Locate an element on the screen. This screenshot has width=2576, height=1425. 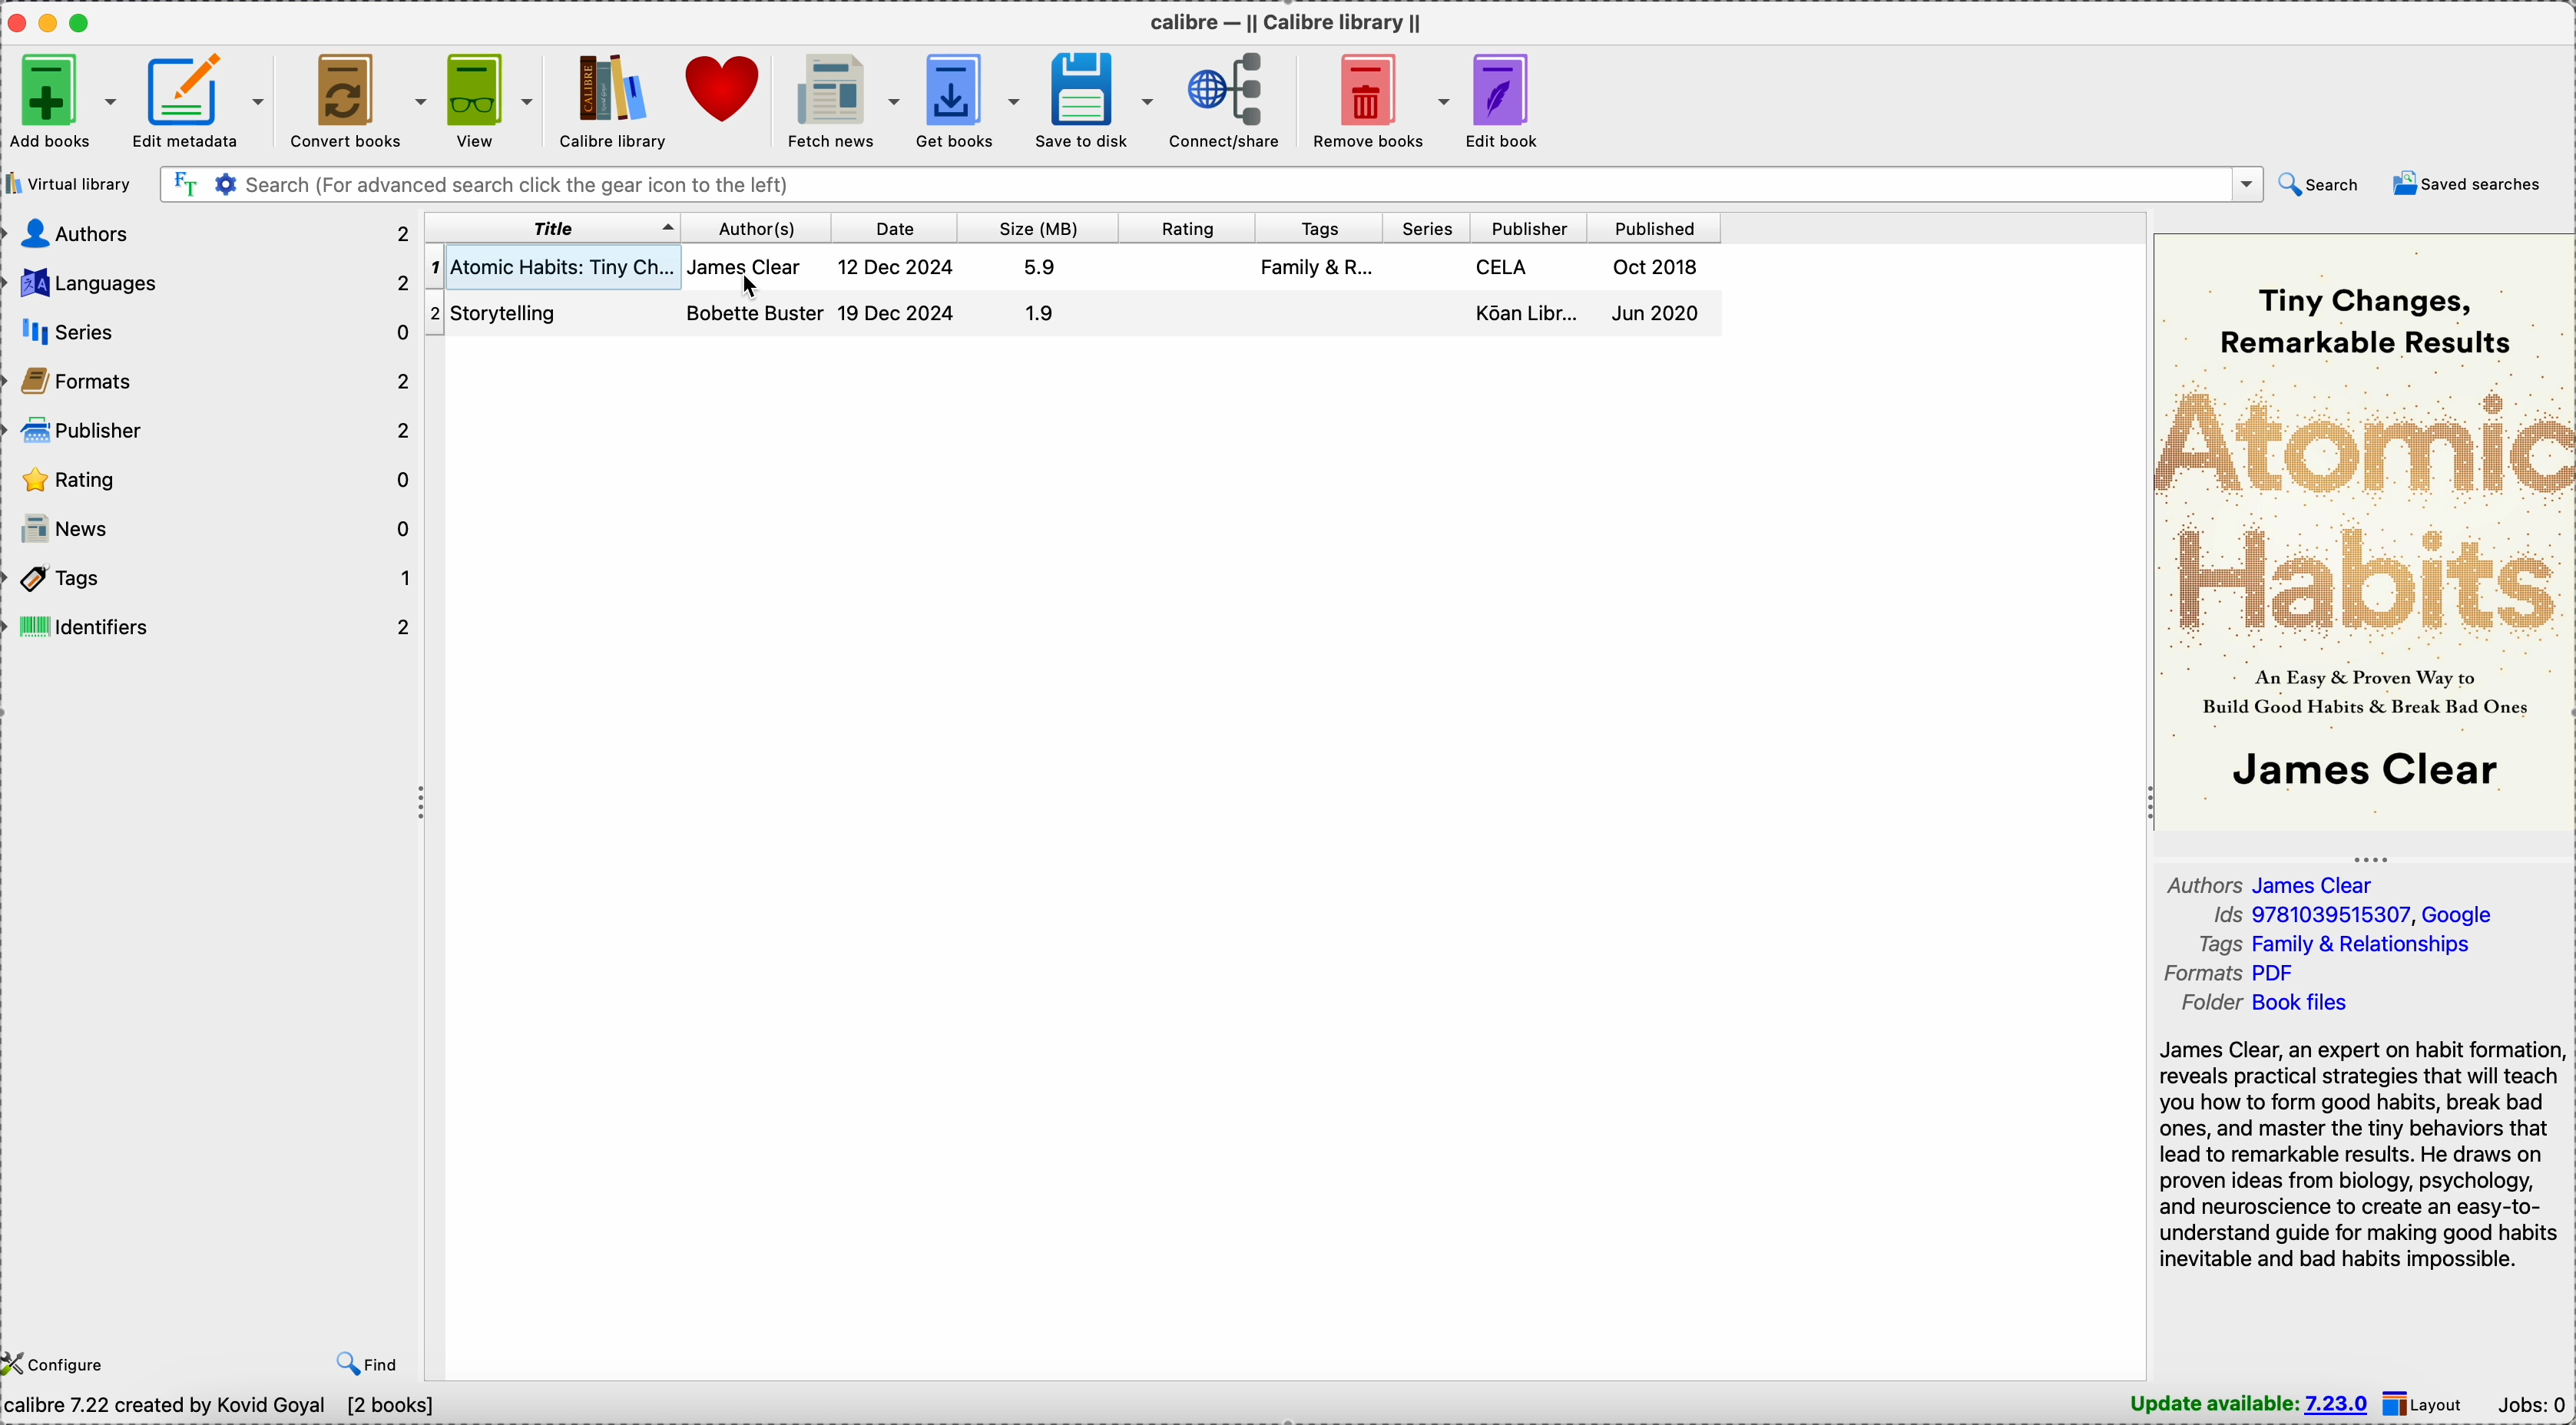
convert books is located at coordinates (357, 100).